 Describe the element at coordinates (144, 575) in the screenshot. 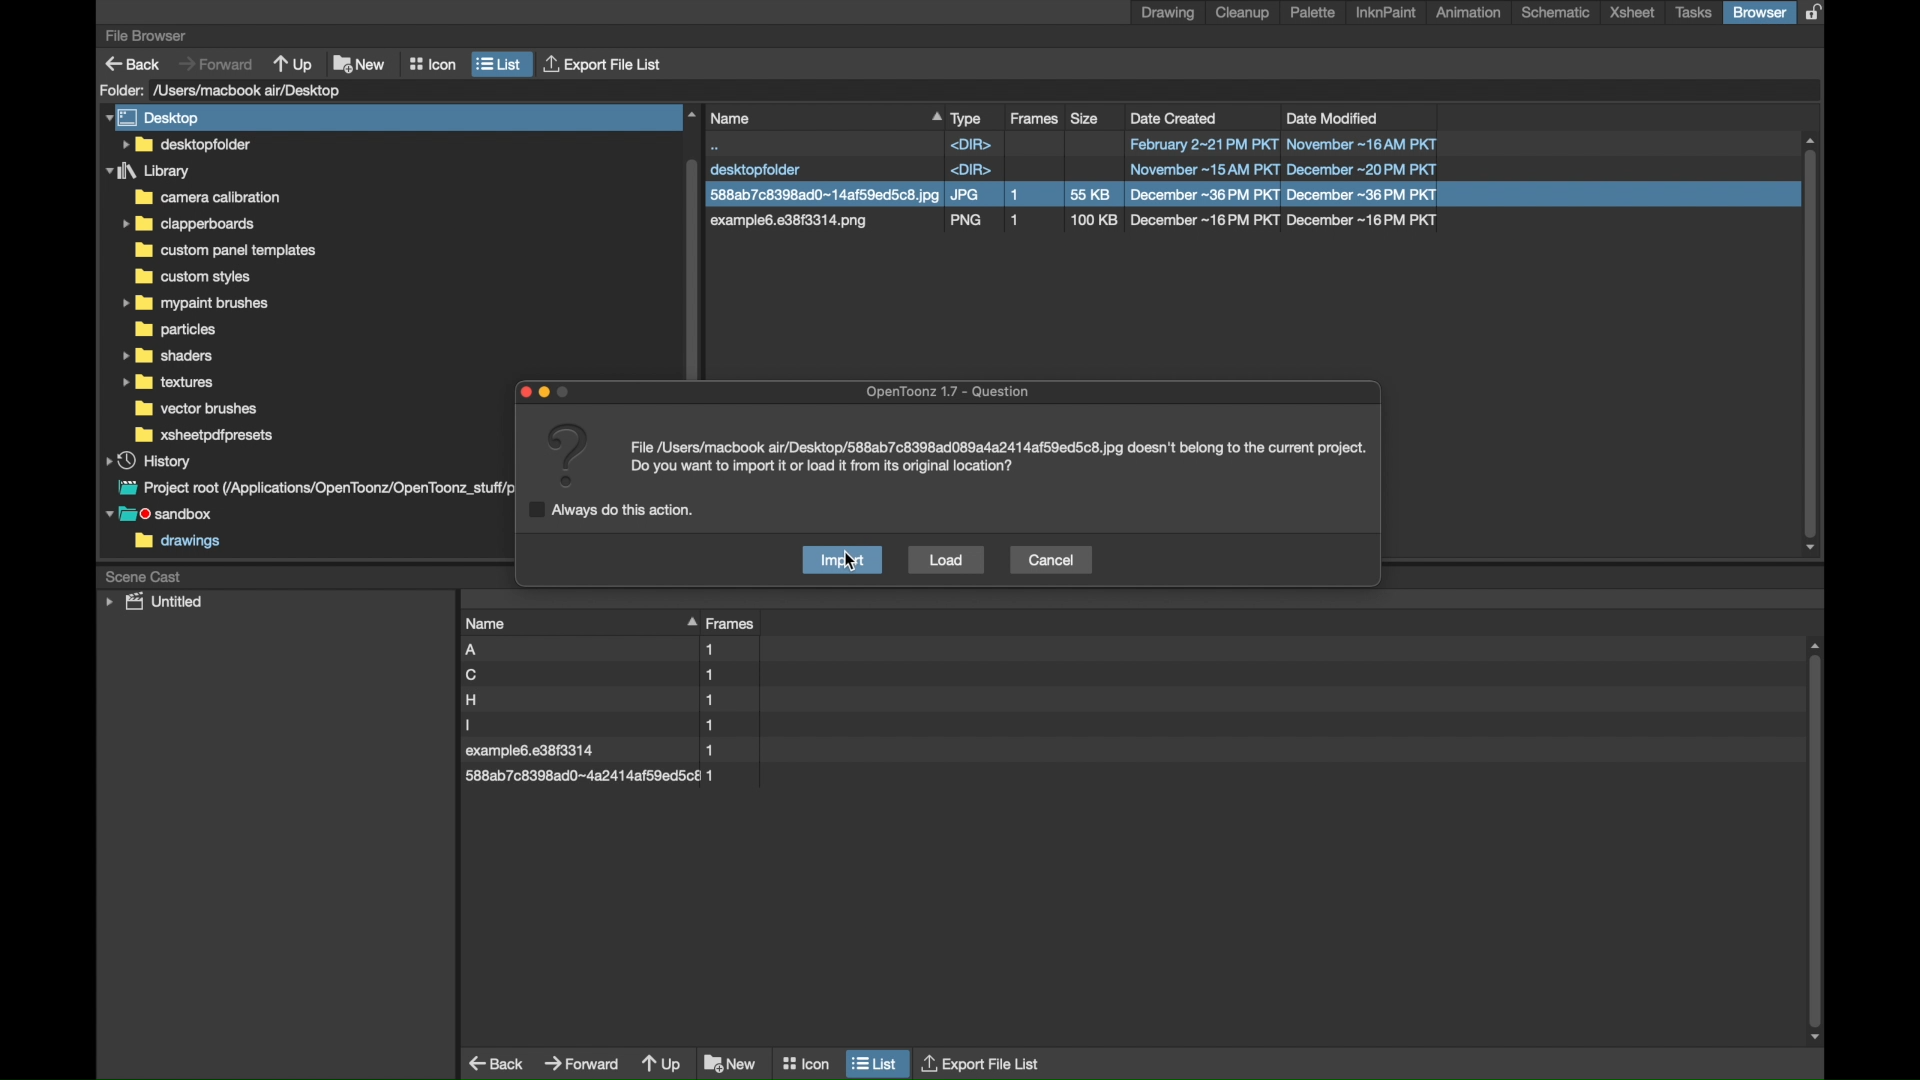

I see `scene cast` at that location.